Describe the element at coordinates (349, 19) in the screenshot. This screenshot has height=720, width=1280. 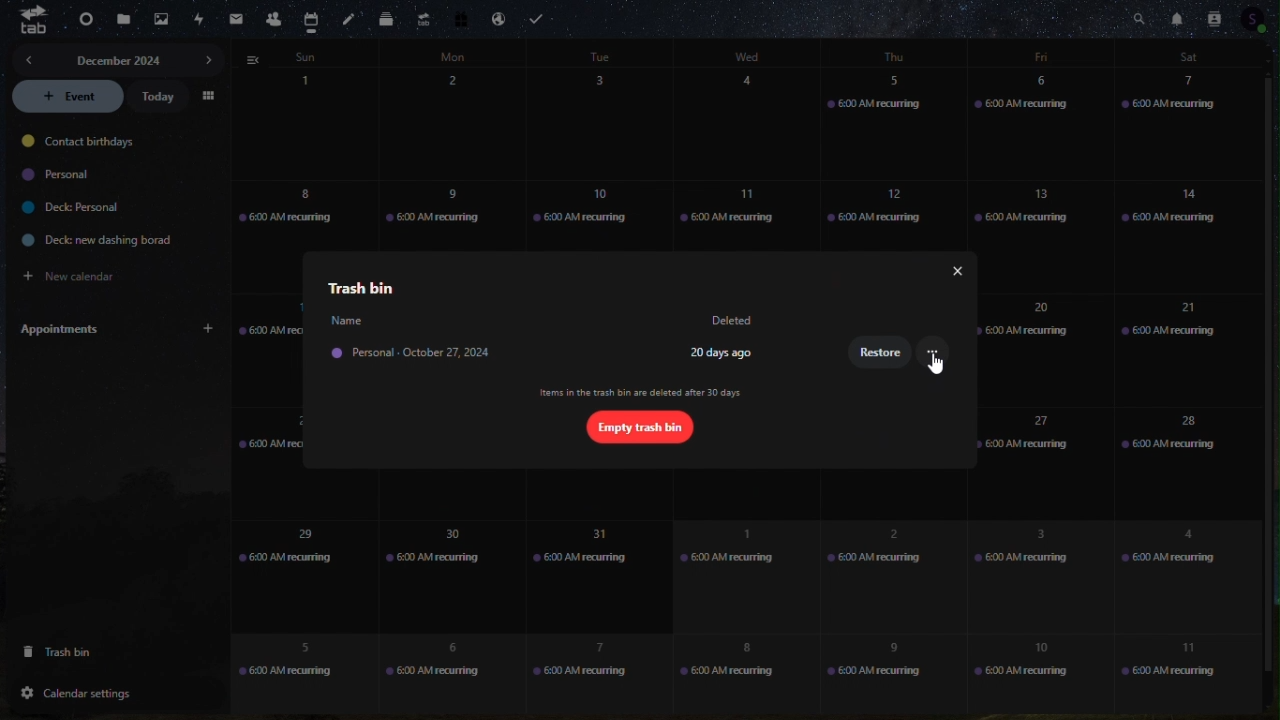
I see `notes` at that location.